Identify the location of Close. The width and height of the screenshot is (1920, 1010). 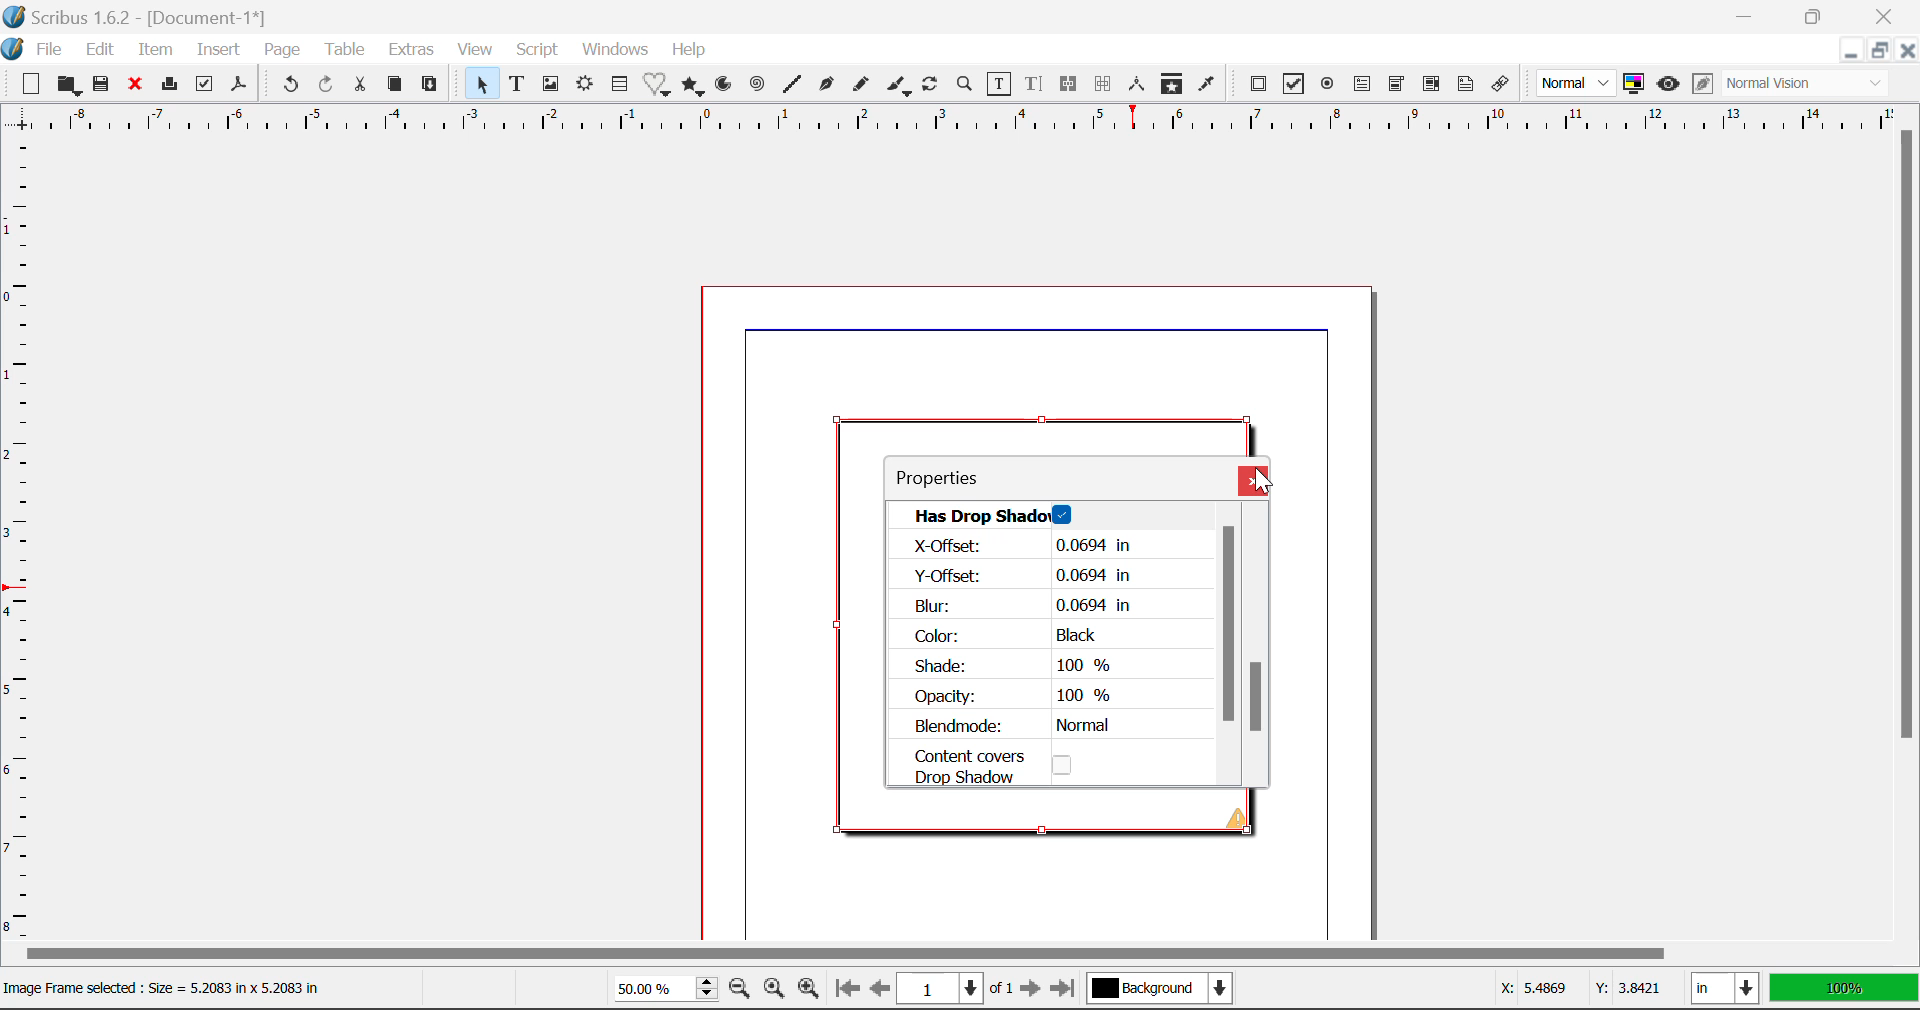
(1907, 51).